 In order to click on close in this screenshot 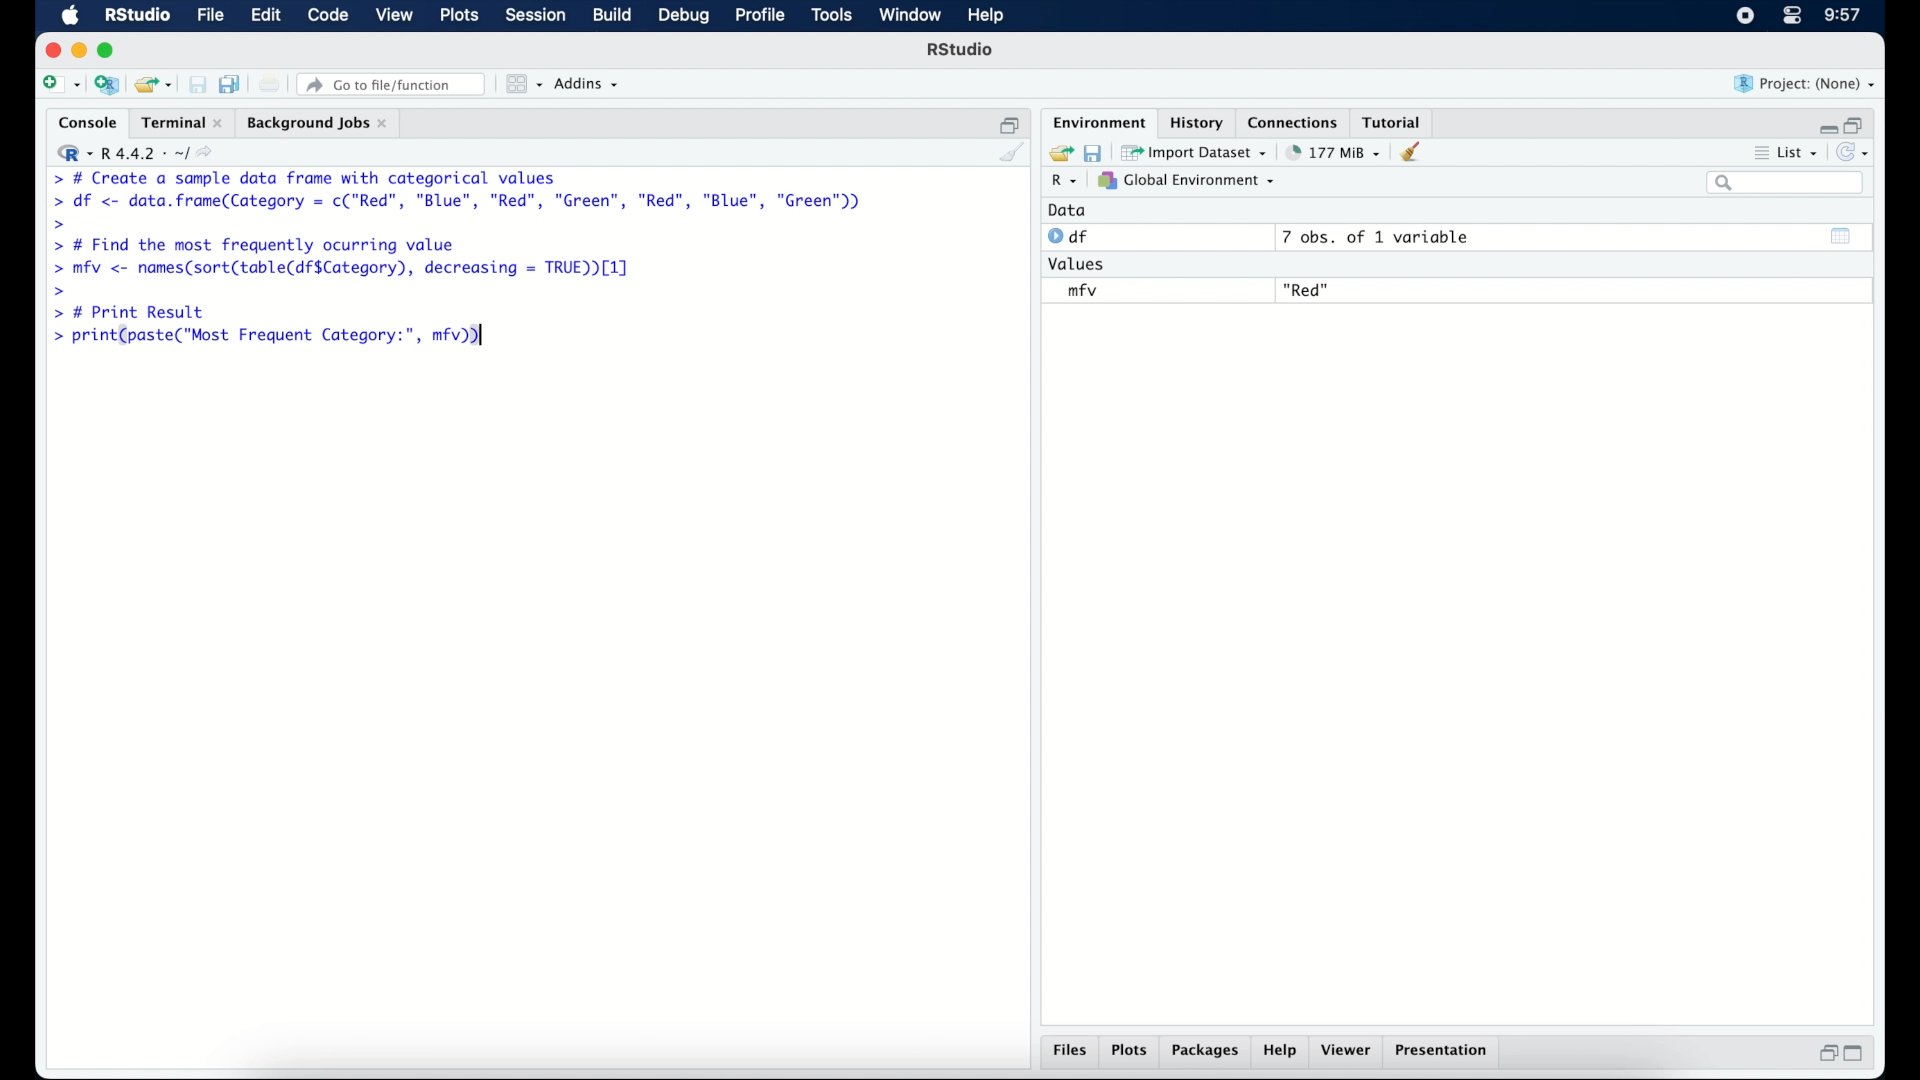, I will do `click(49, 49)`.